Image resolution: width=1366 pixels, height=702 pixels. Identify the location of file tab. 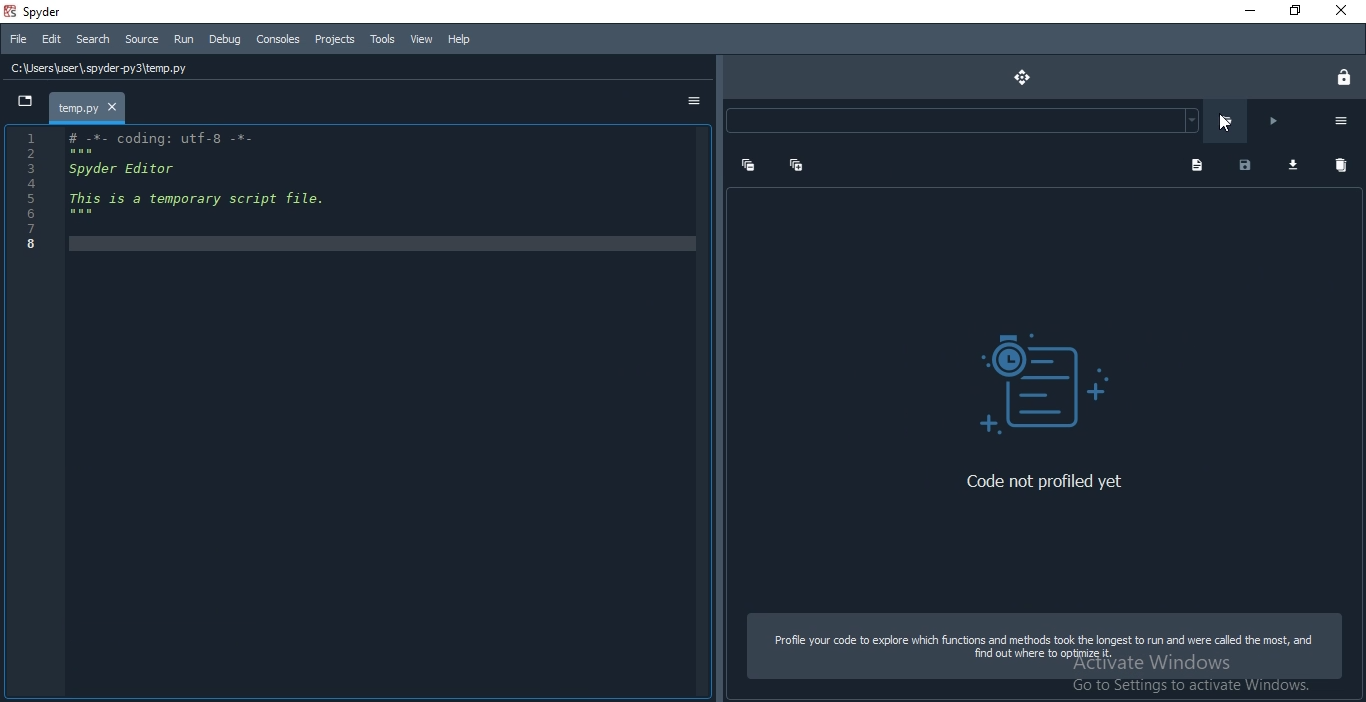
(89, 107).